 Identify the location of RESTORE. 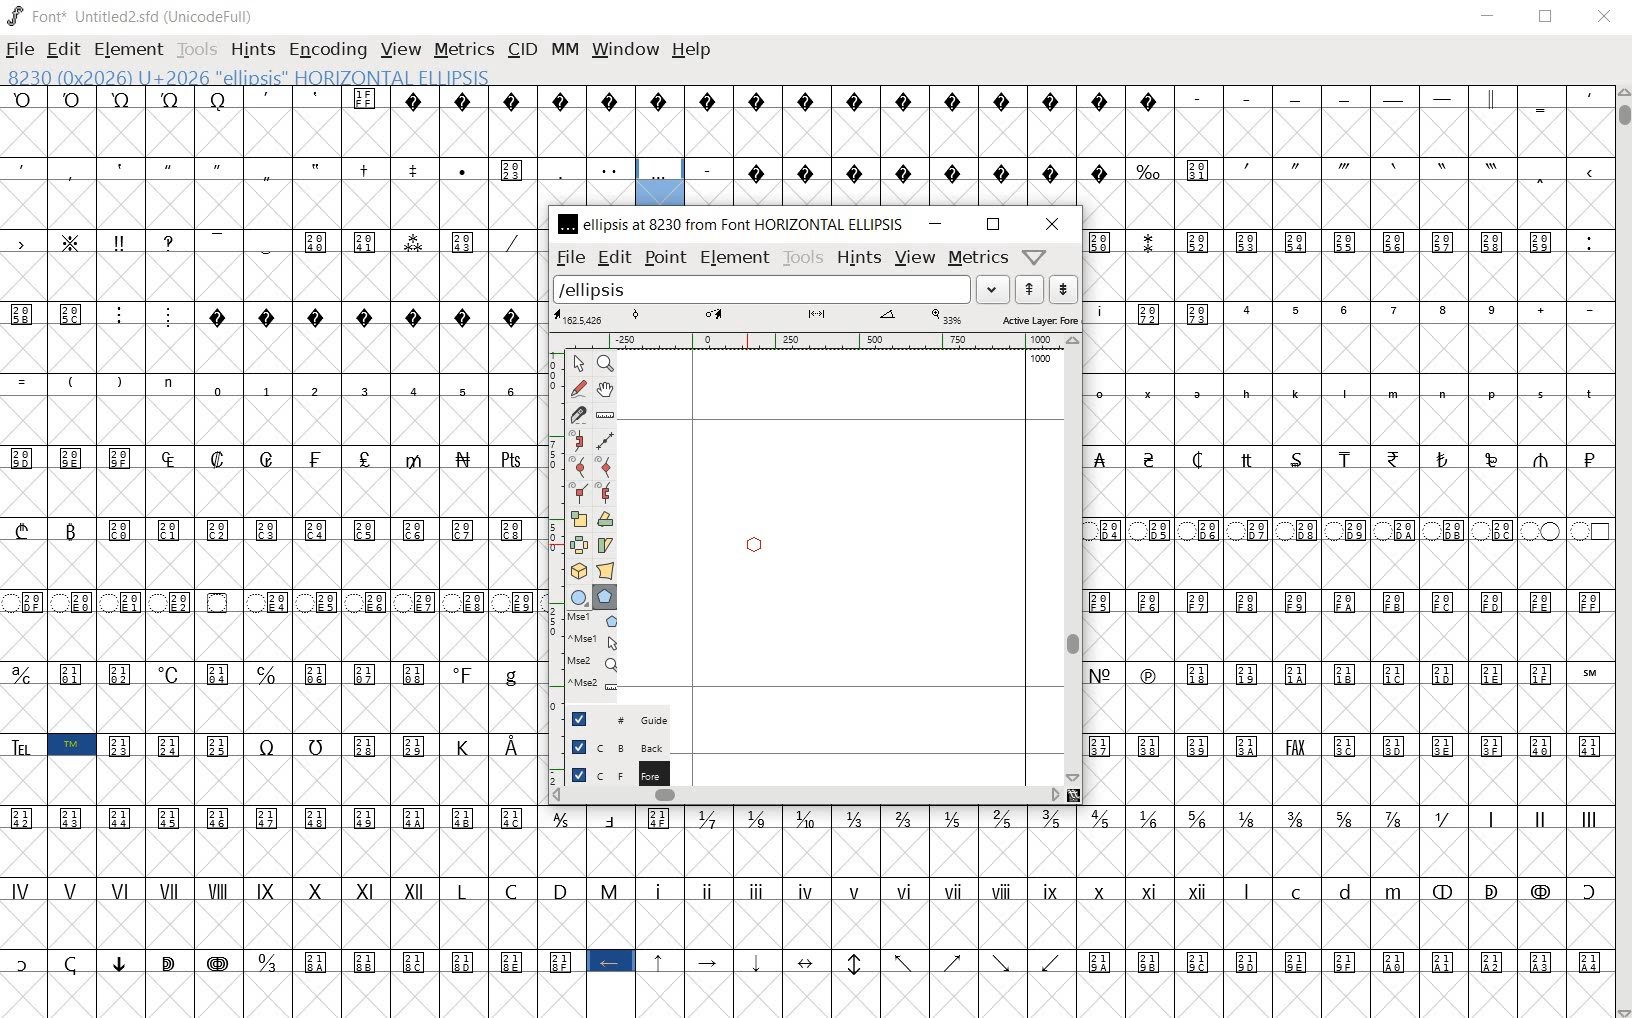
(1546, 17).